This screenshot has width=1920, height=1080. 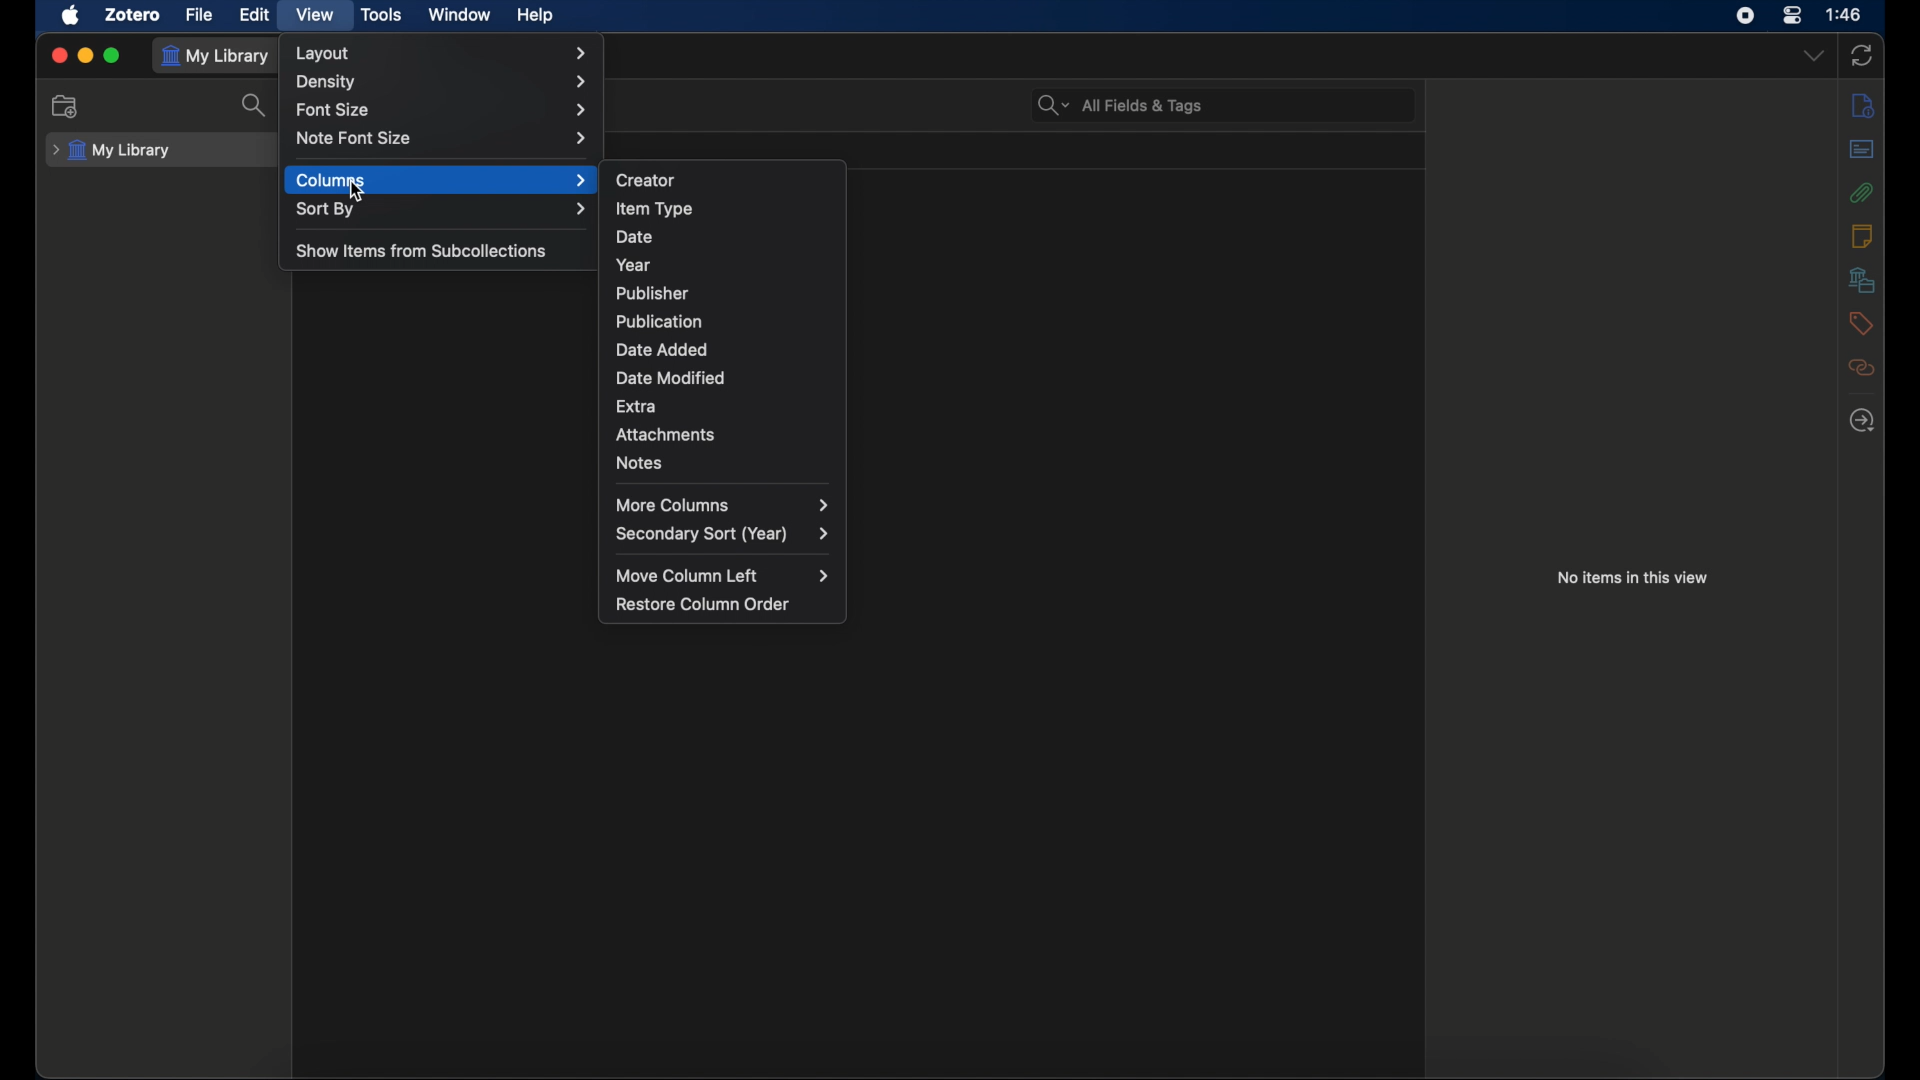 What do you see at coordinates (634, 235) in the screenshot?
I see `date` at bounding box center [634, 235].